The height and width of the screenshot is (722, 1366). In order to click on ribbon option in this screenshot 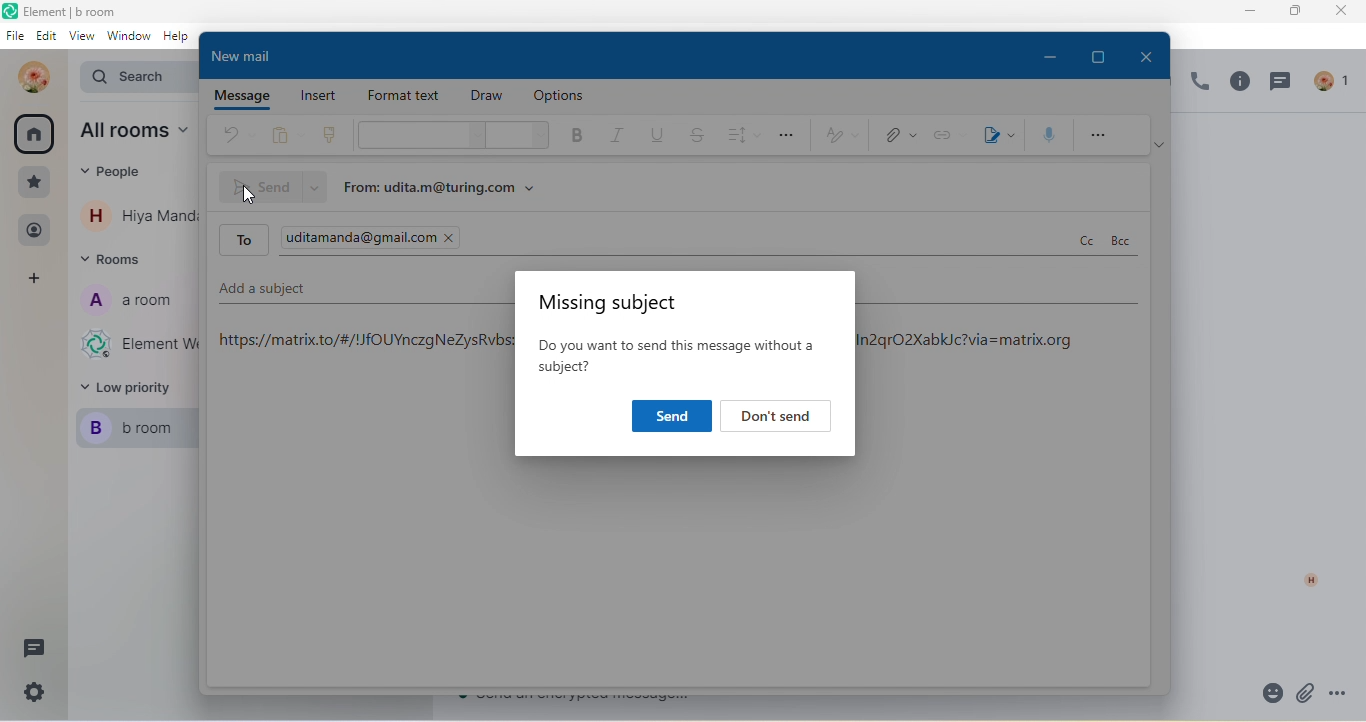, I will do `click(1162, 151)`.